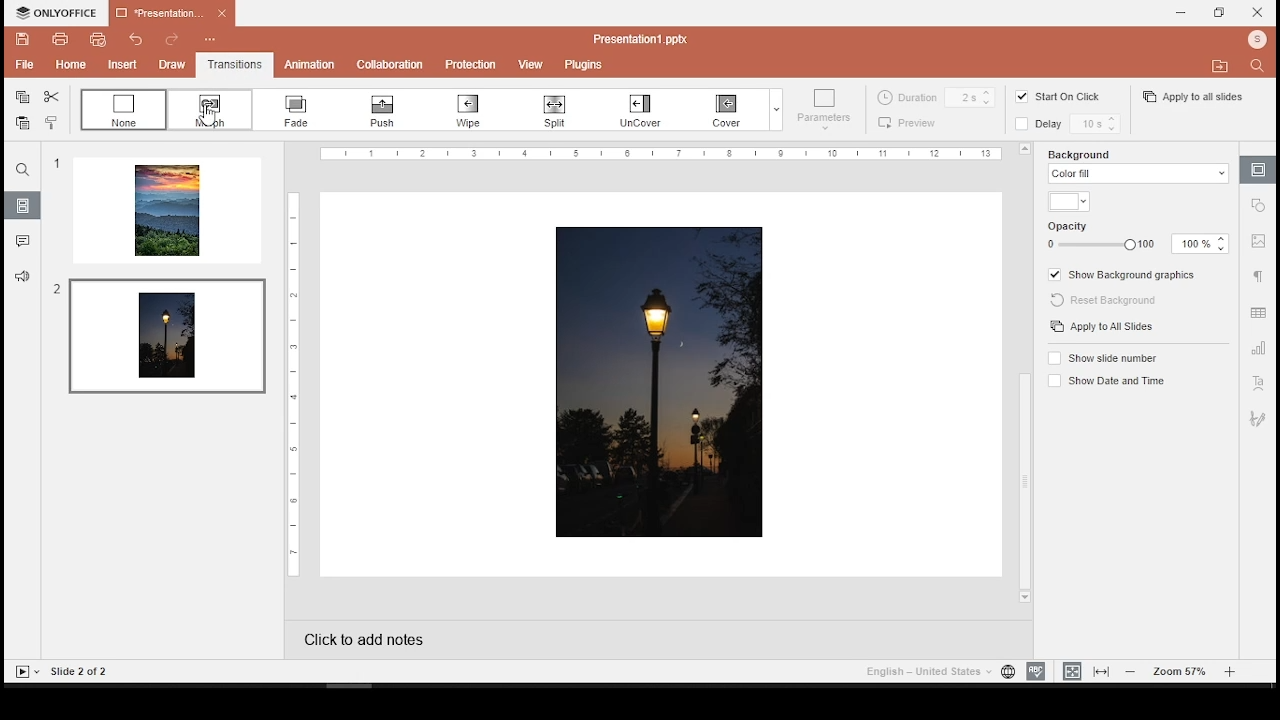 The width and height of the screenshot is (1280, 720). Describe the element at coordinates (479, 111) in the screenshot. I see `numbering` at that location.